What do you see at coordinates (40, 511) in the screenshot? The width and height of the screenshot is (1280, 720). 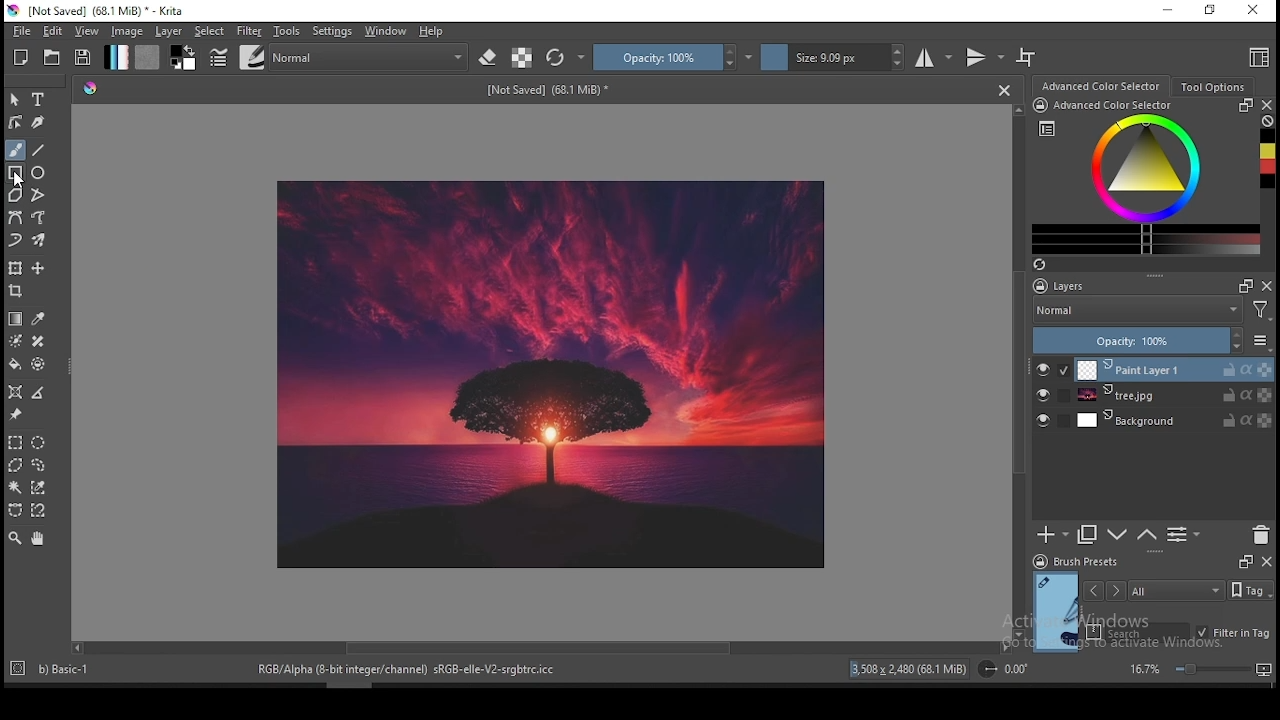 I see `magnetic curve selection tool` at bounding box center [40, 511].